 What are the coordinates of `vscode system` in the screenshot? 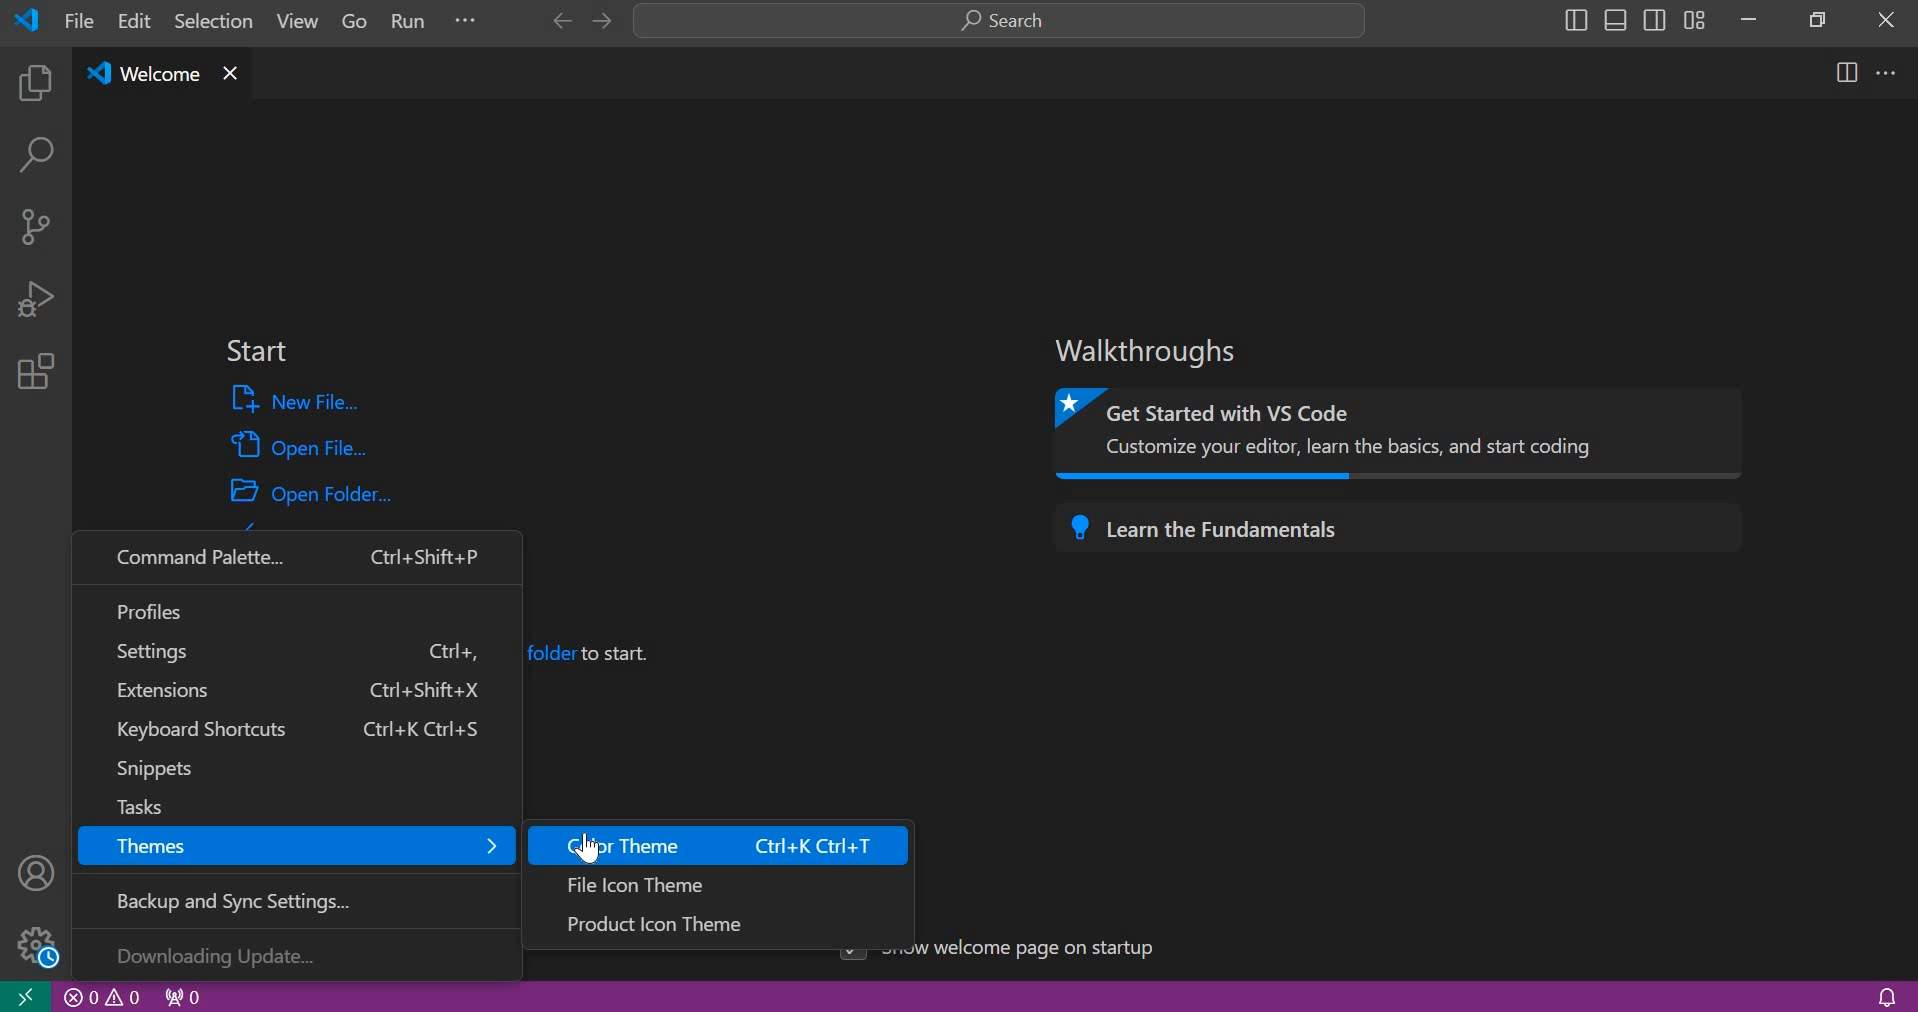 It's located at (32, 20).